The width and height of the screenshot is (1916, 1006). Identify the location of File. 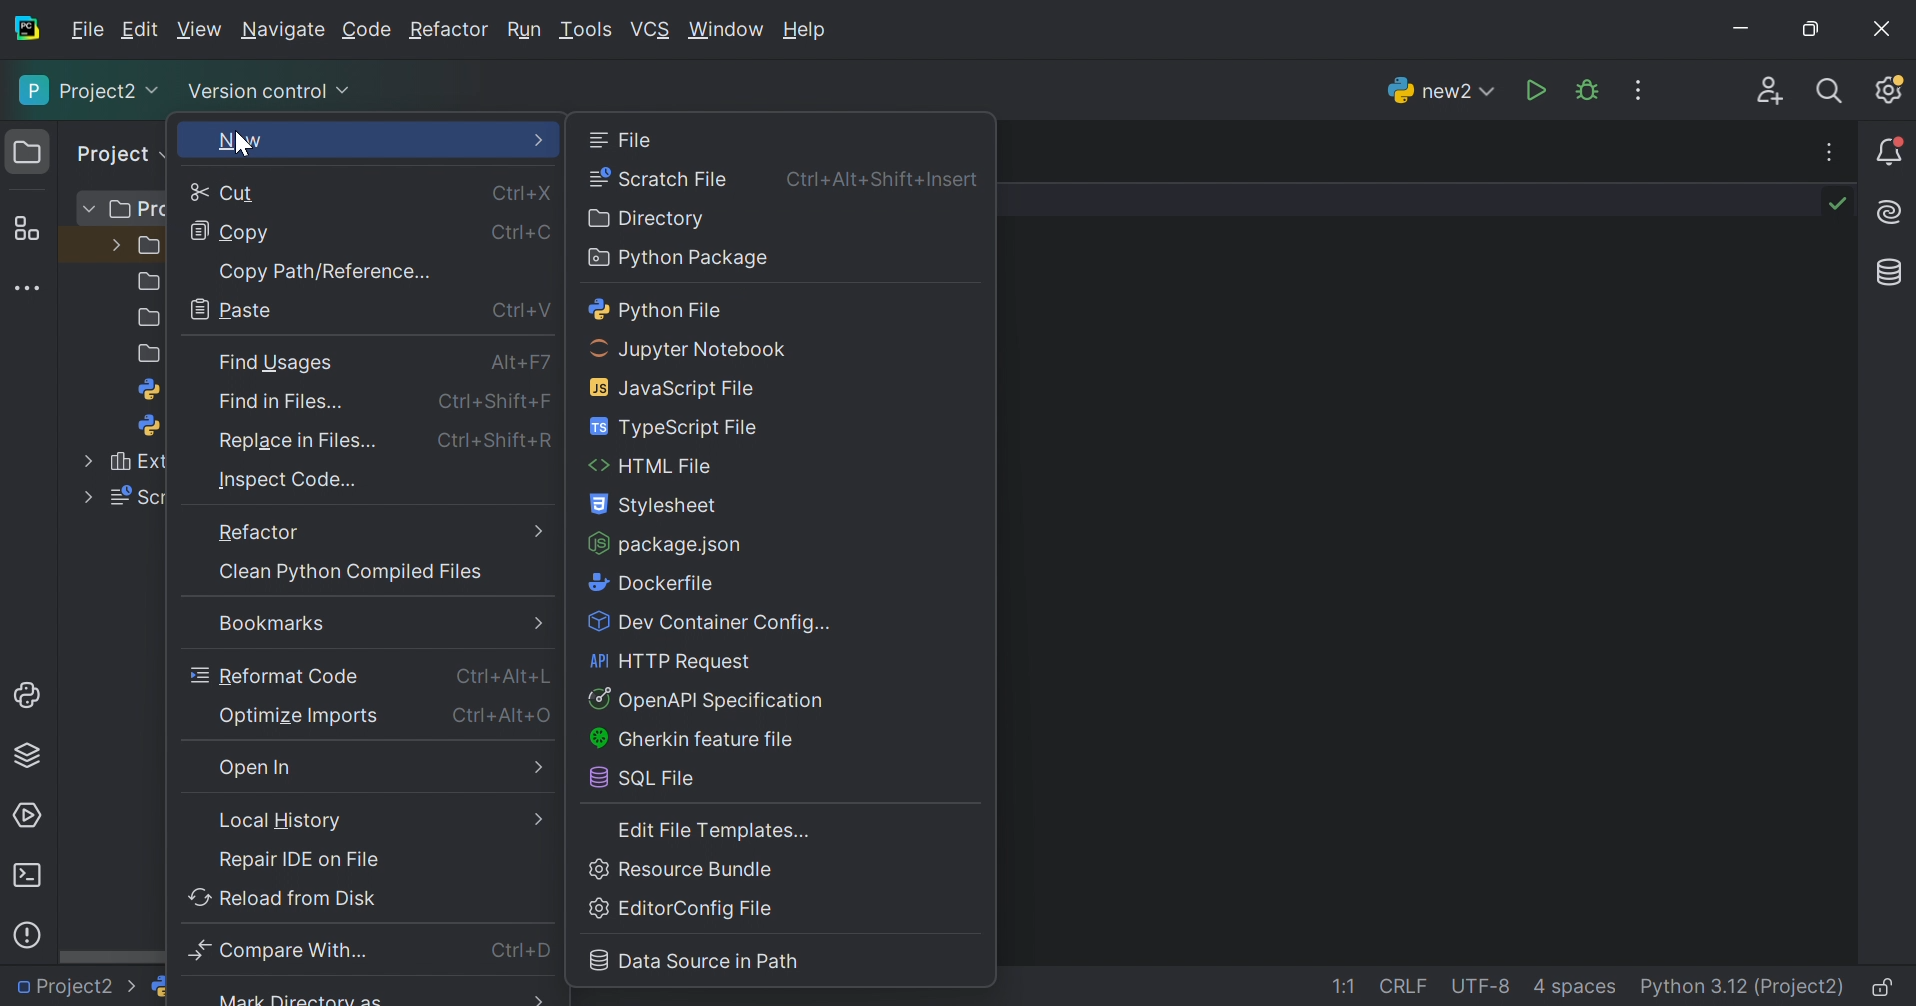
(623, 139).